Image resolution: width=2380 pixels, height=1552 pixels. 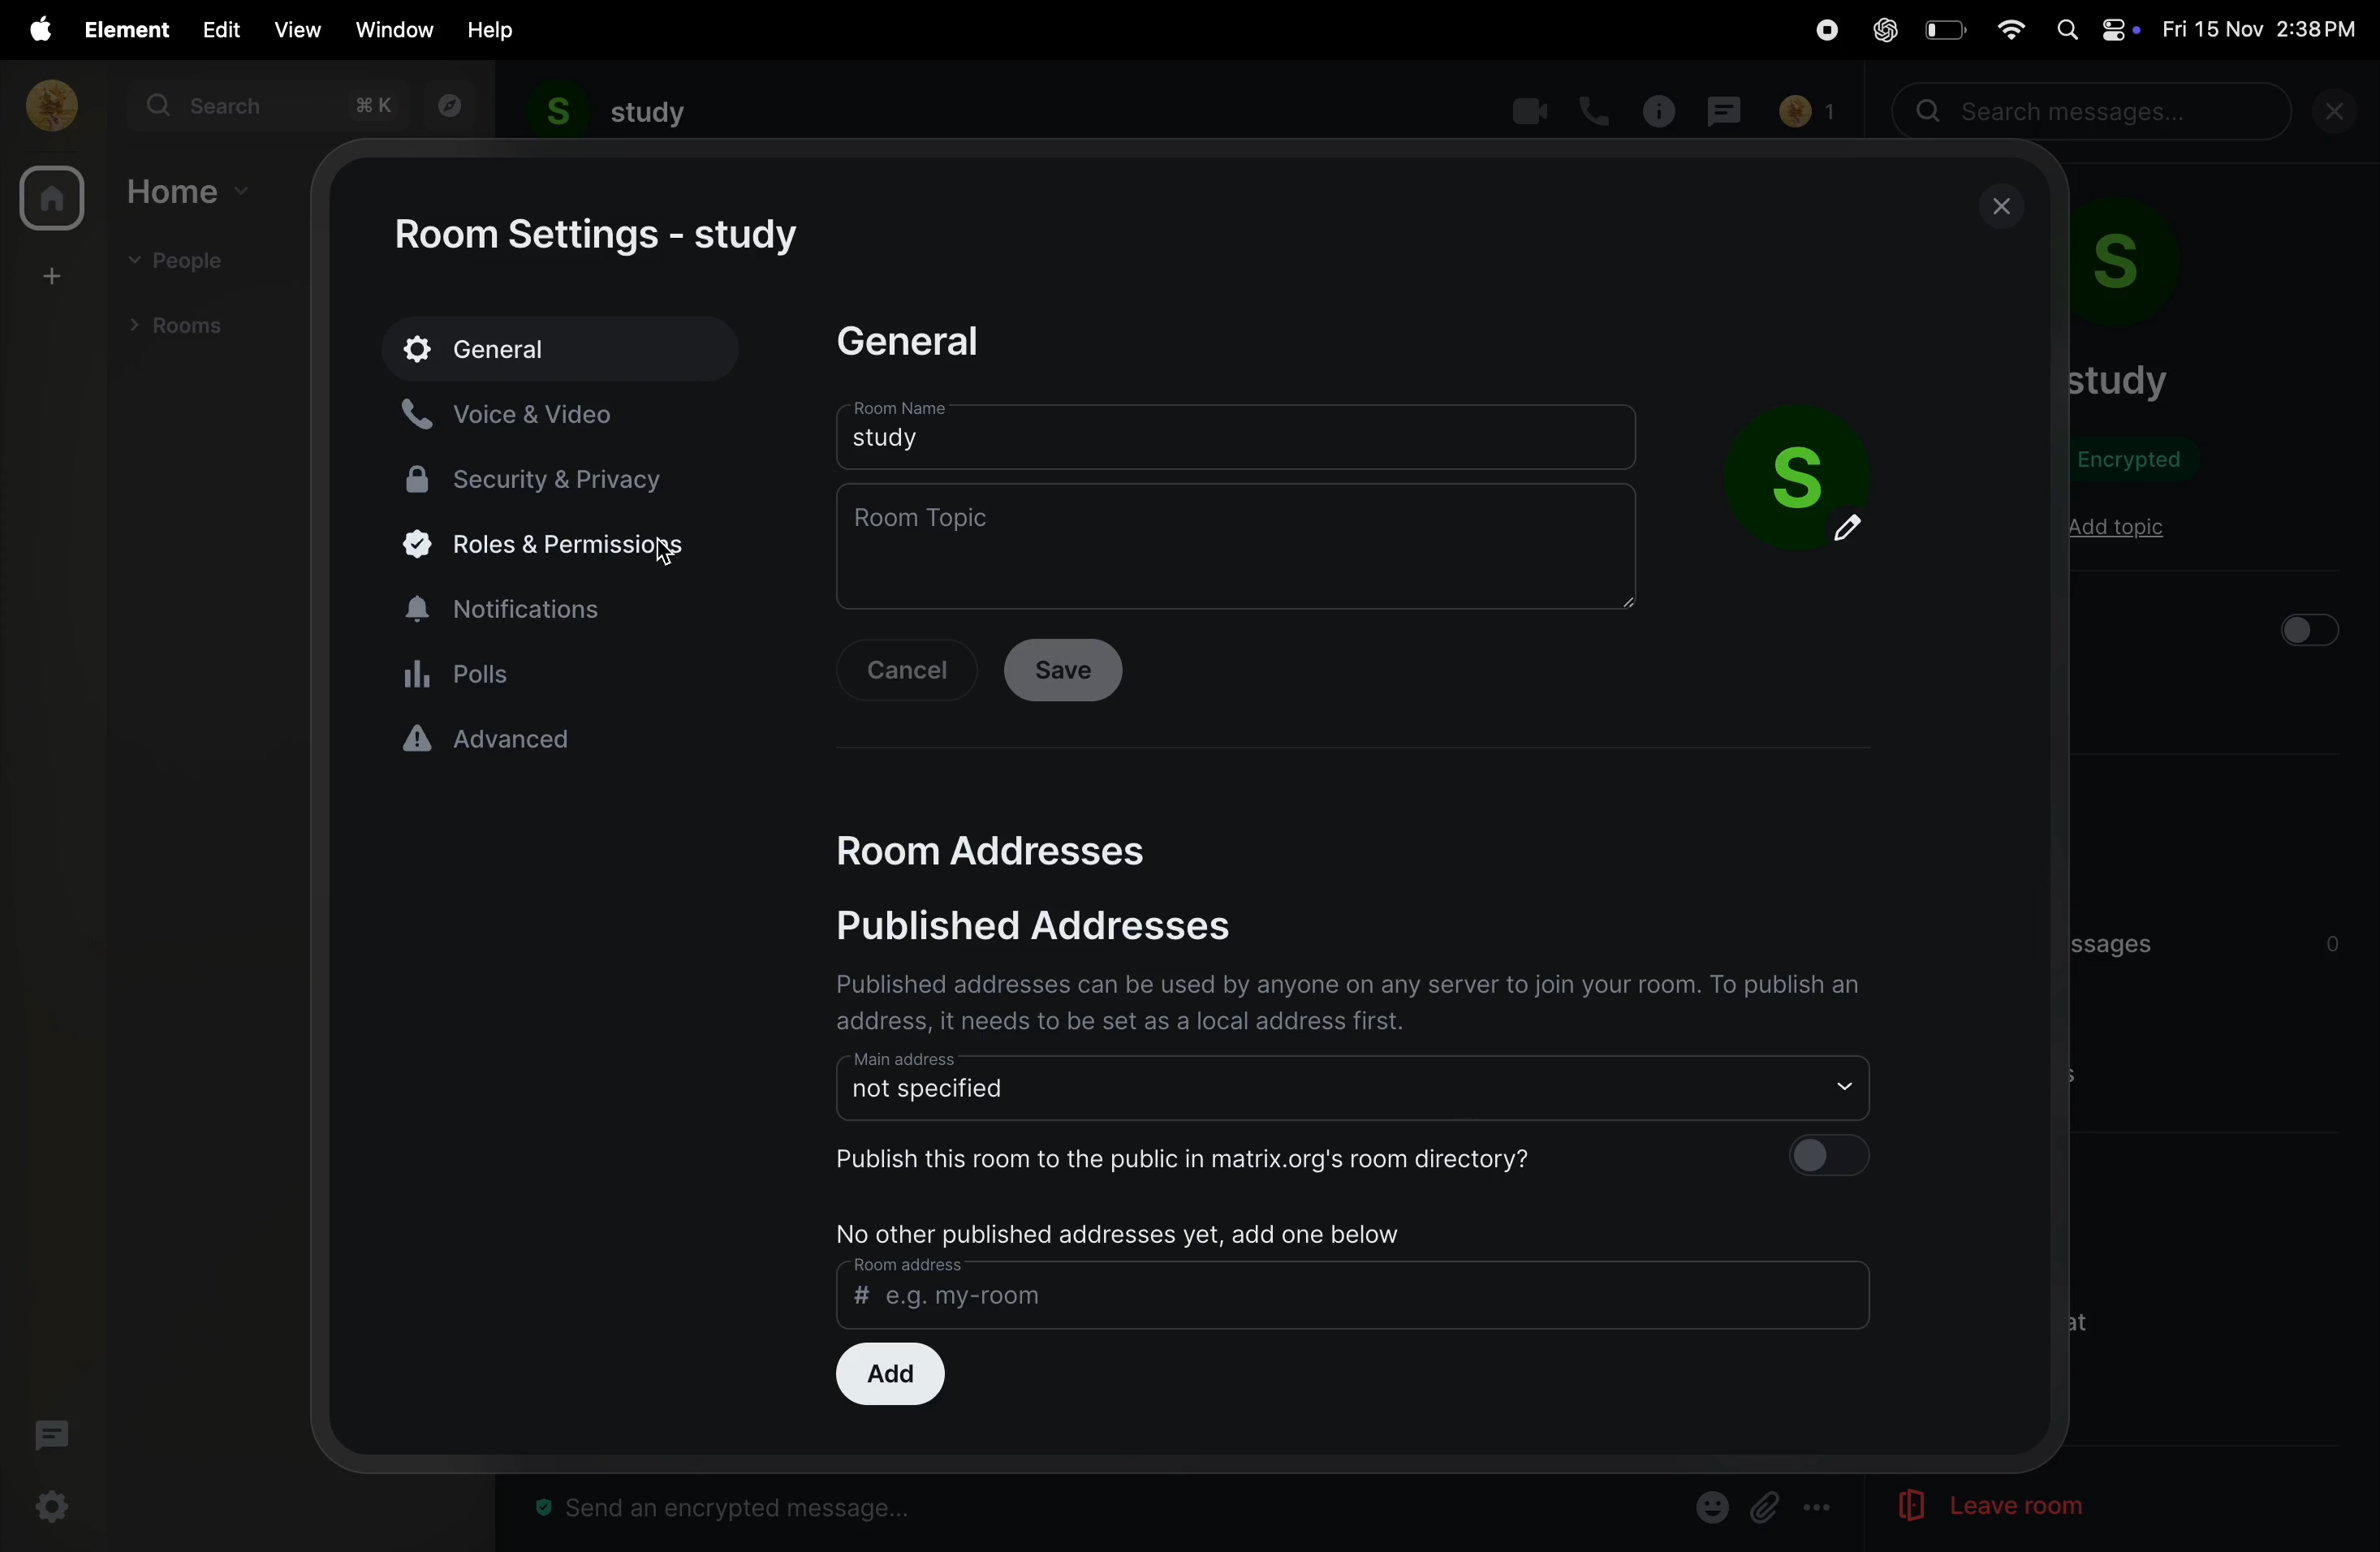 What do you see at coordinates (530, 412) in the screenshot?
I see `voice and video` at bounding box center [530, 412].